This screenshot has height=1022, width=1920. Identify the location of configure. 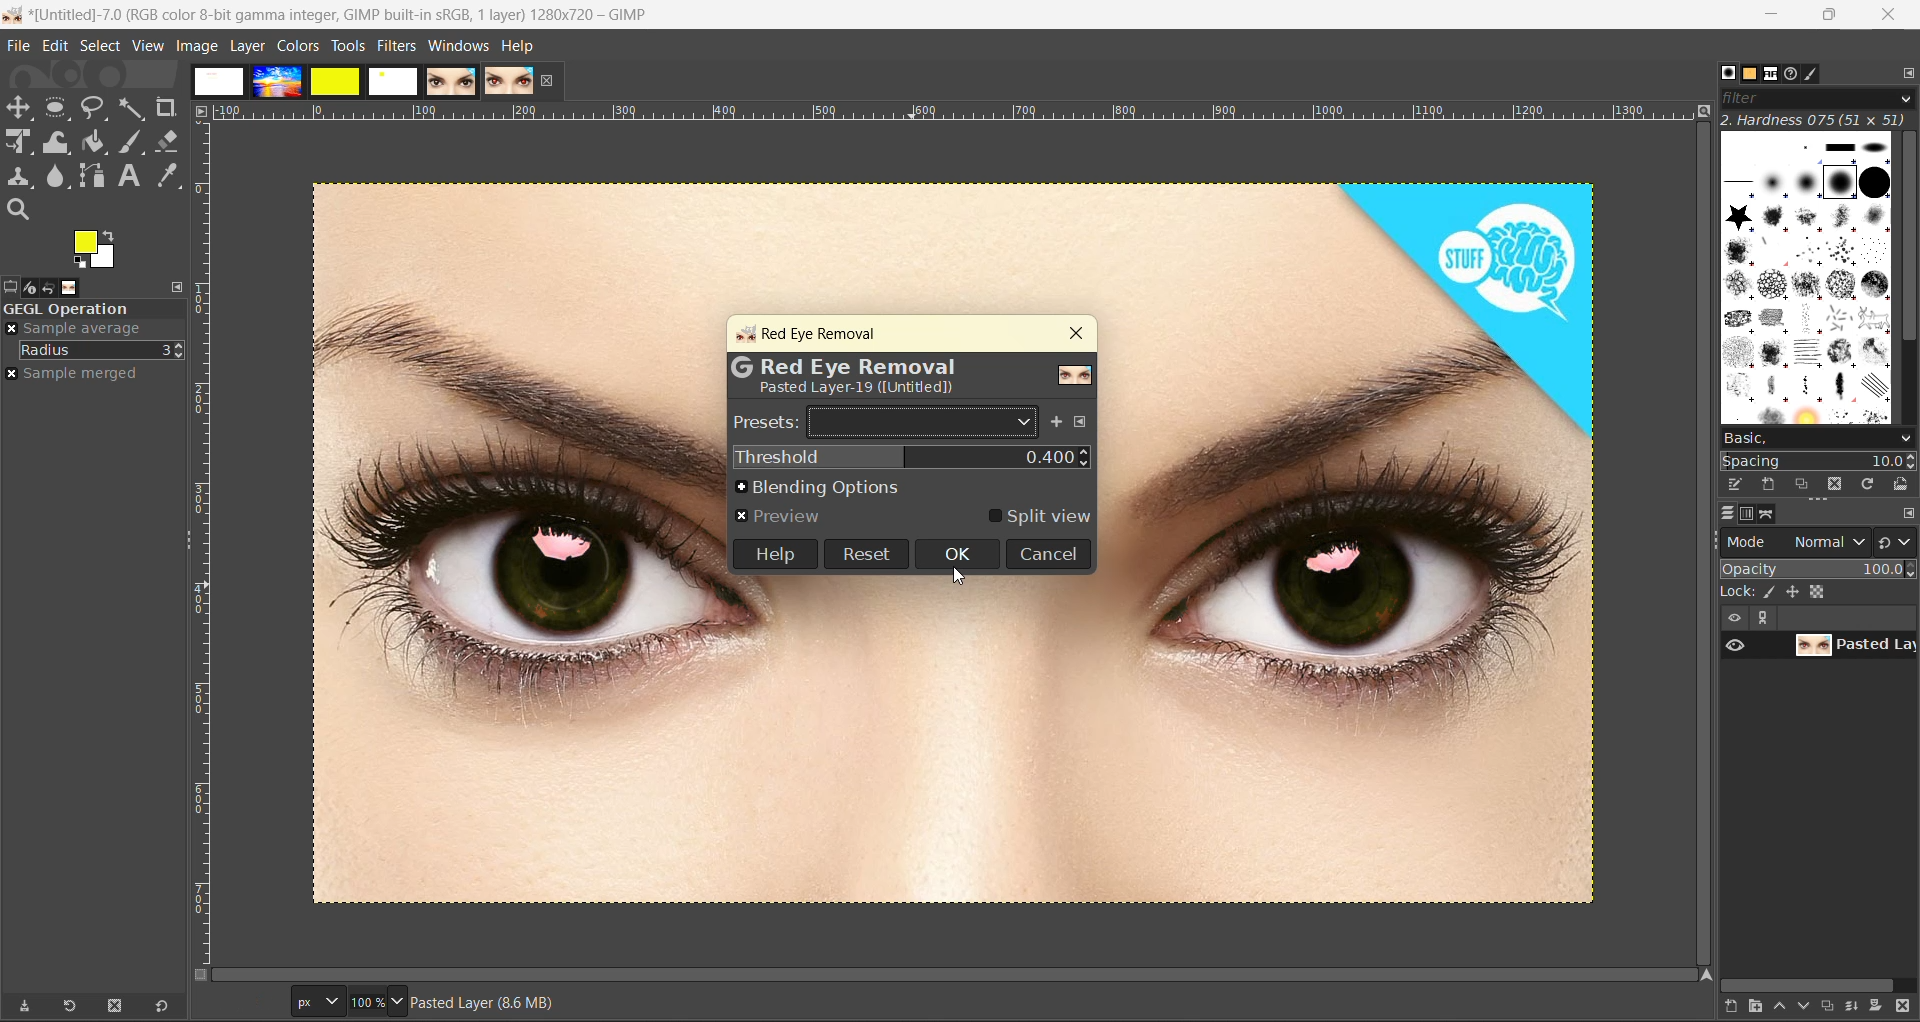
(1908, 72).